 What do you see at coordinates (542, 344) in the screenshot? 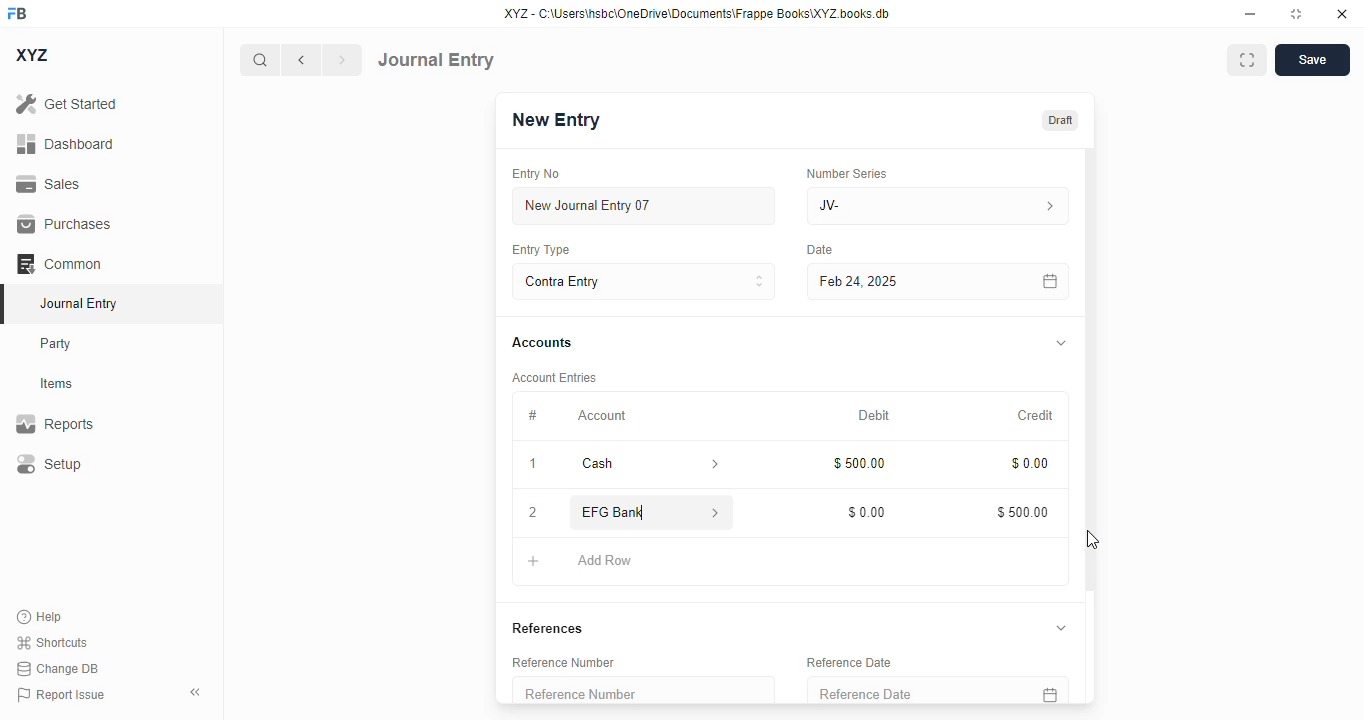
I see `accounts` at bounding box center [542, 344].